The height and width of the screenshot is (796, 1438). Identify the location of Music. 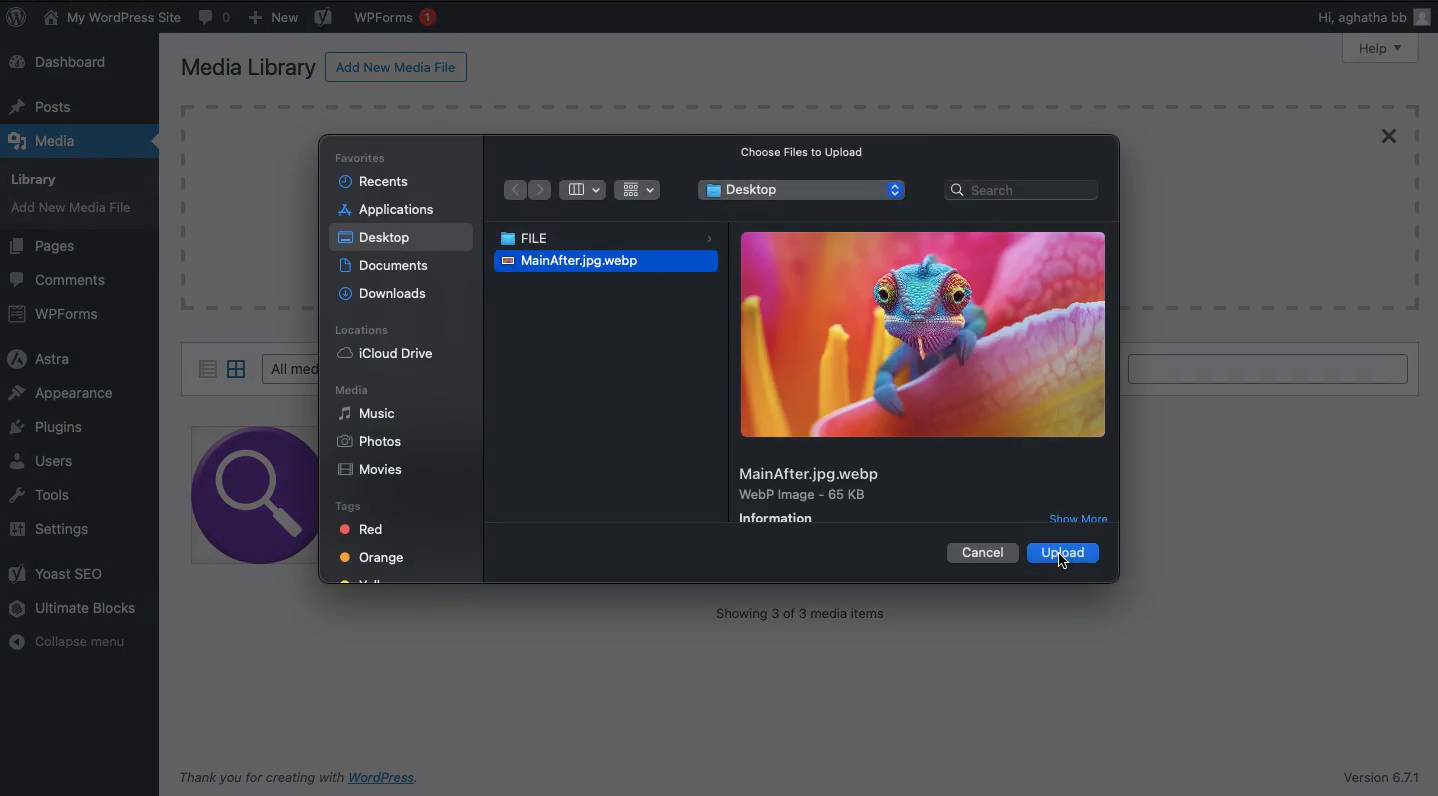
(373, 413).